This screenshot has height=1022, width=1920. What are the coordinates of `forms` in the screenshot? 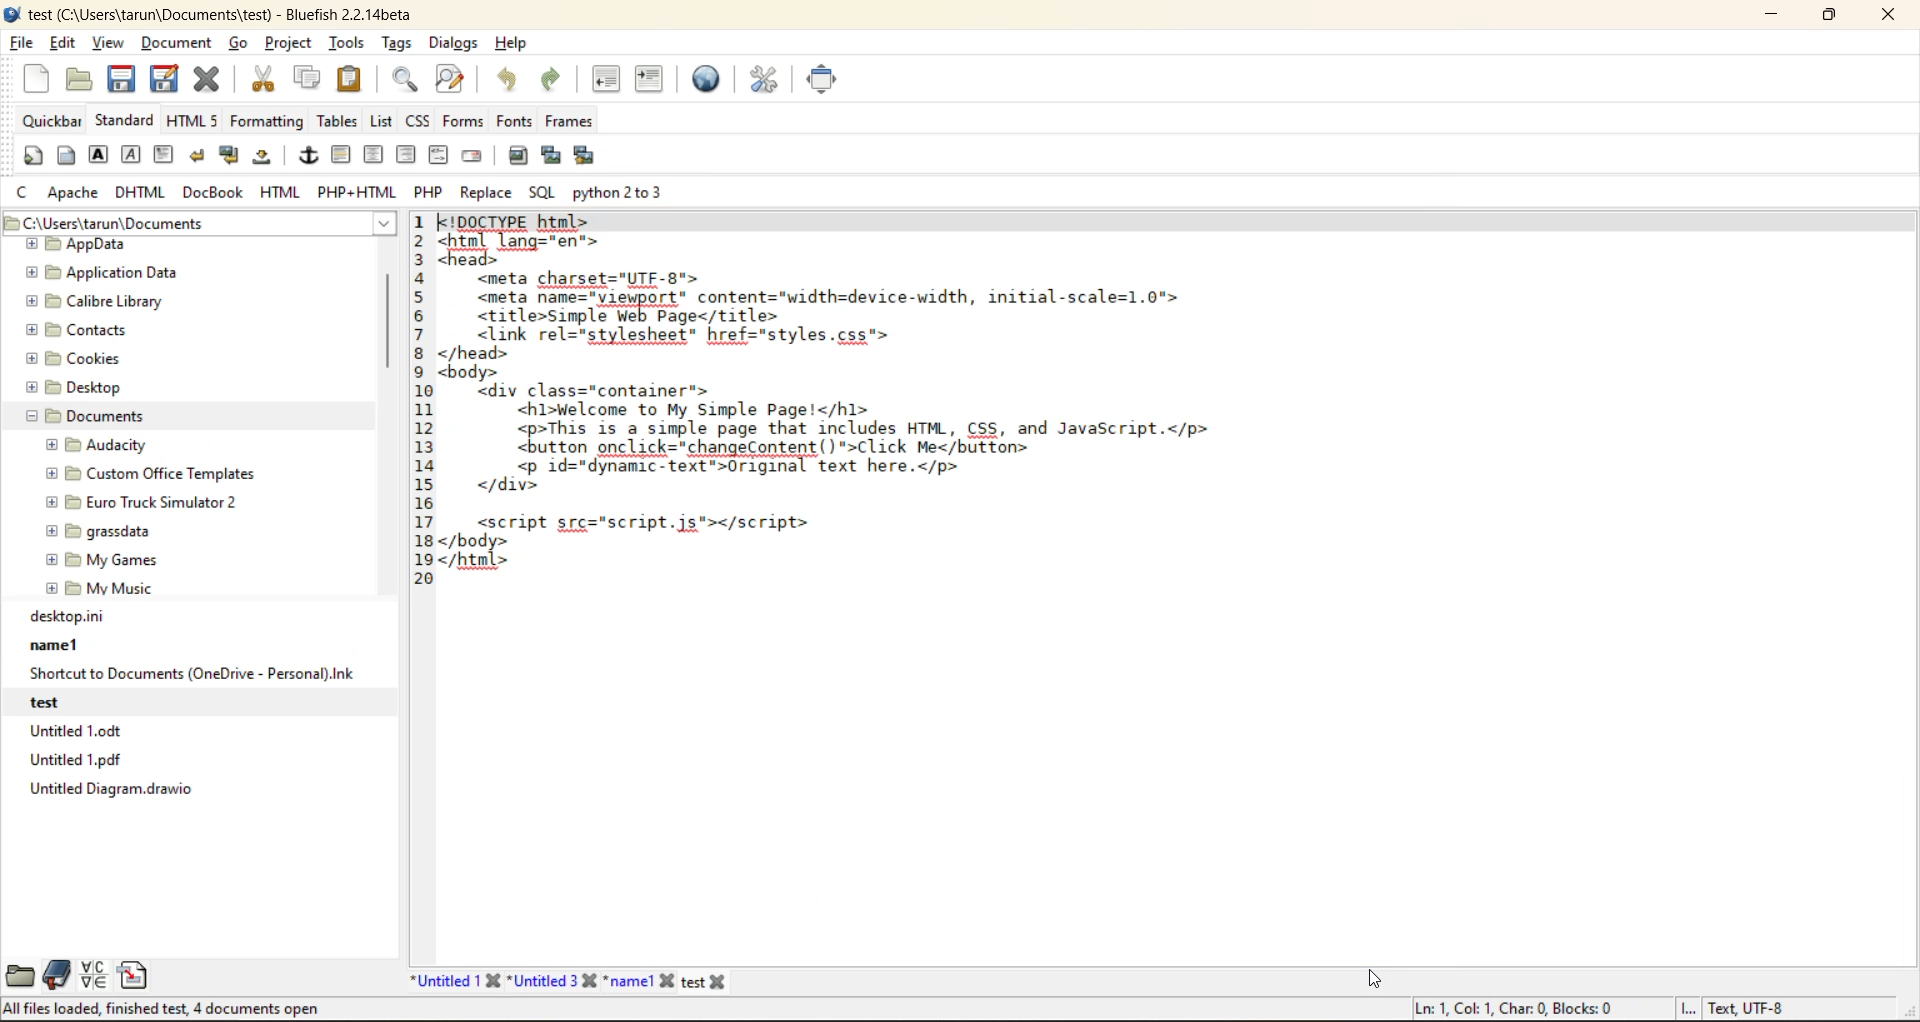 It's located at (460, 121).